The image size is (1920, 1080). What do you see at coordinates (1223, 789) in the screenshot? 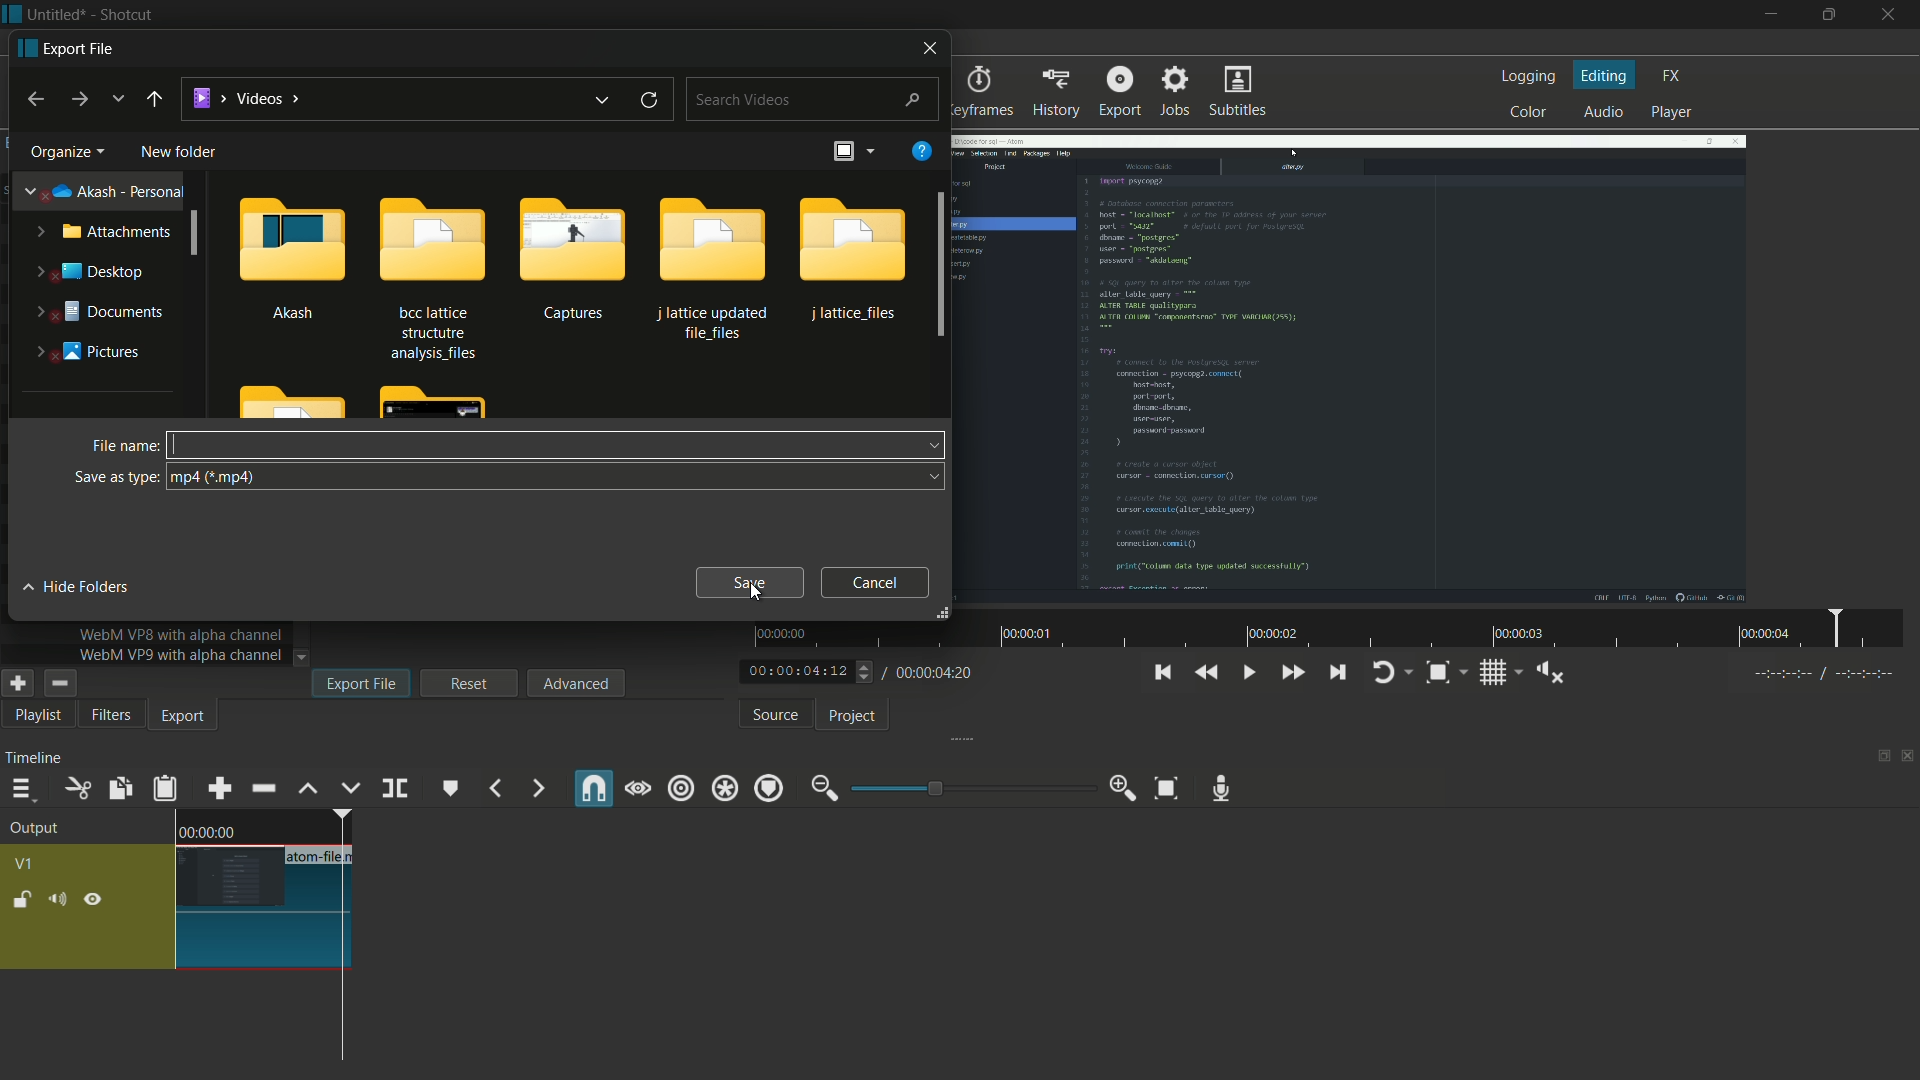
I see `record audio` at bounding box center [1223, 789].